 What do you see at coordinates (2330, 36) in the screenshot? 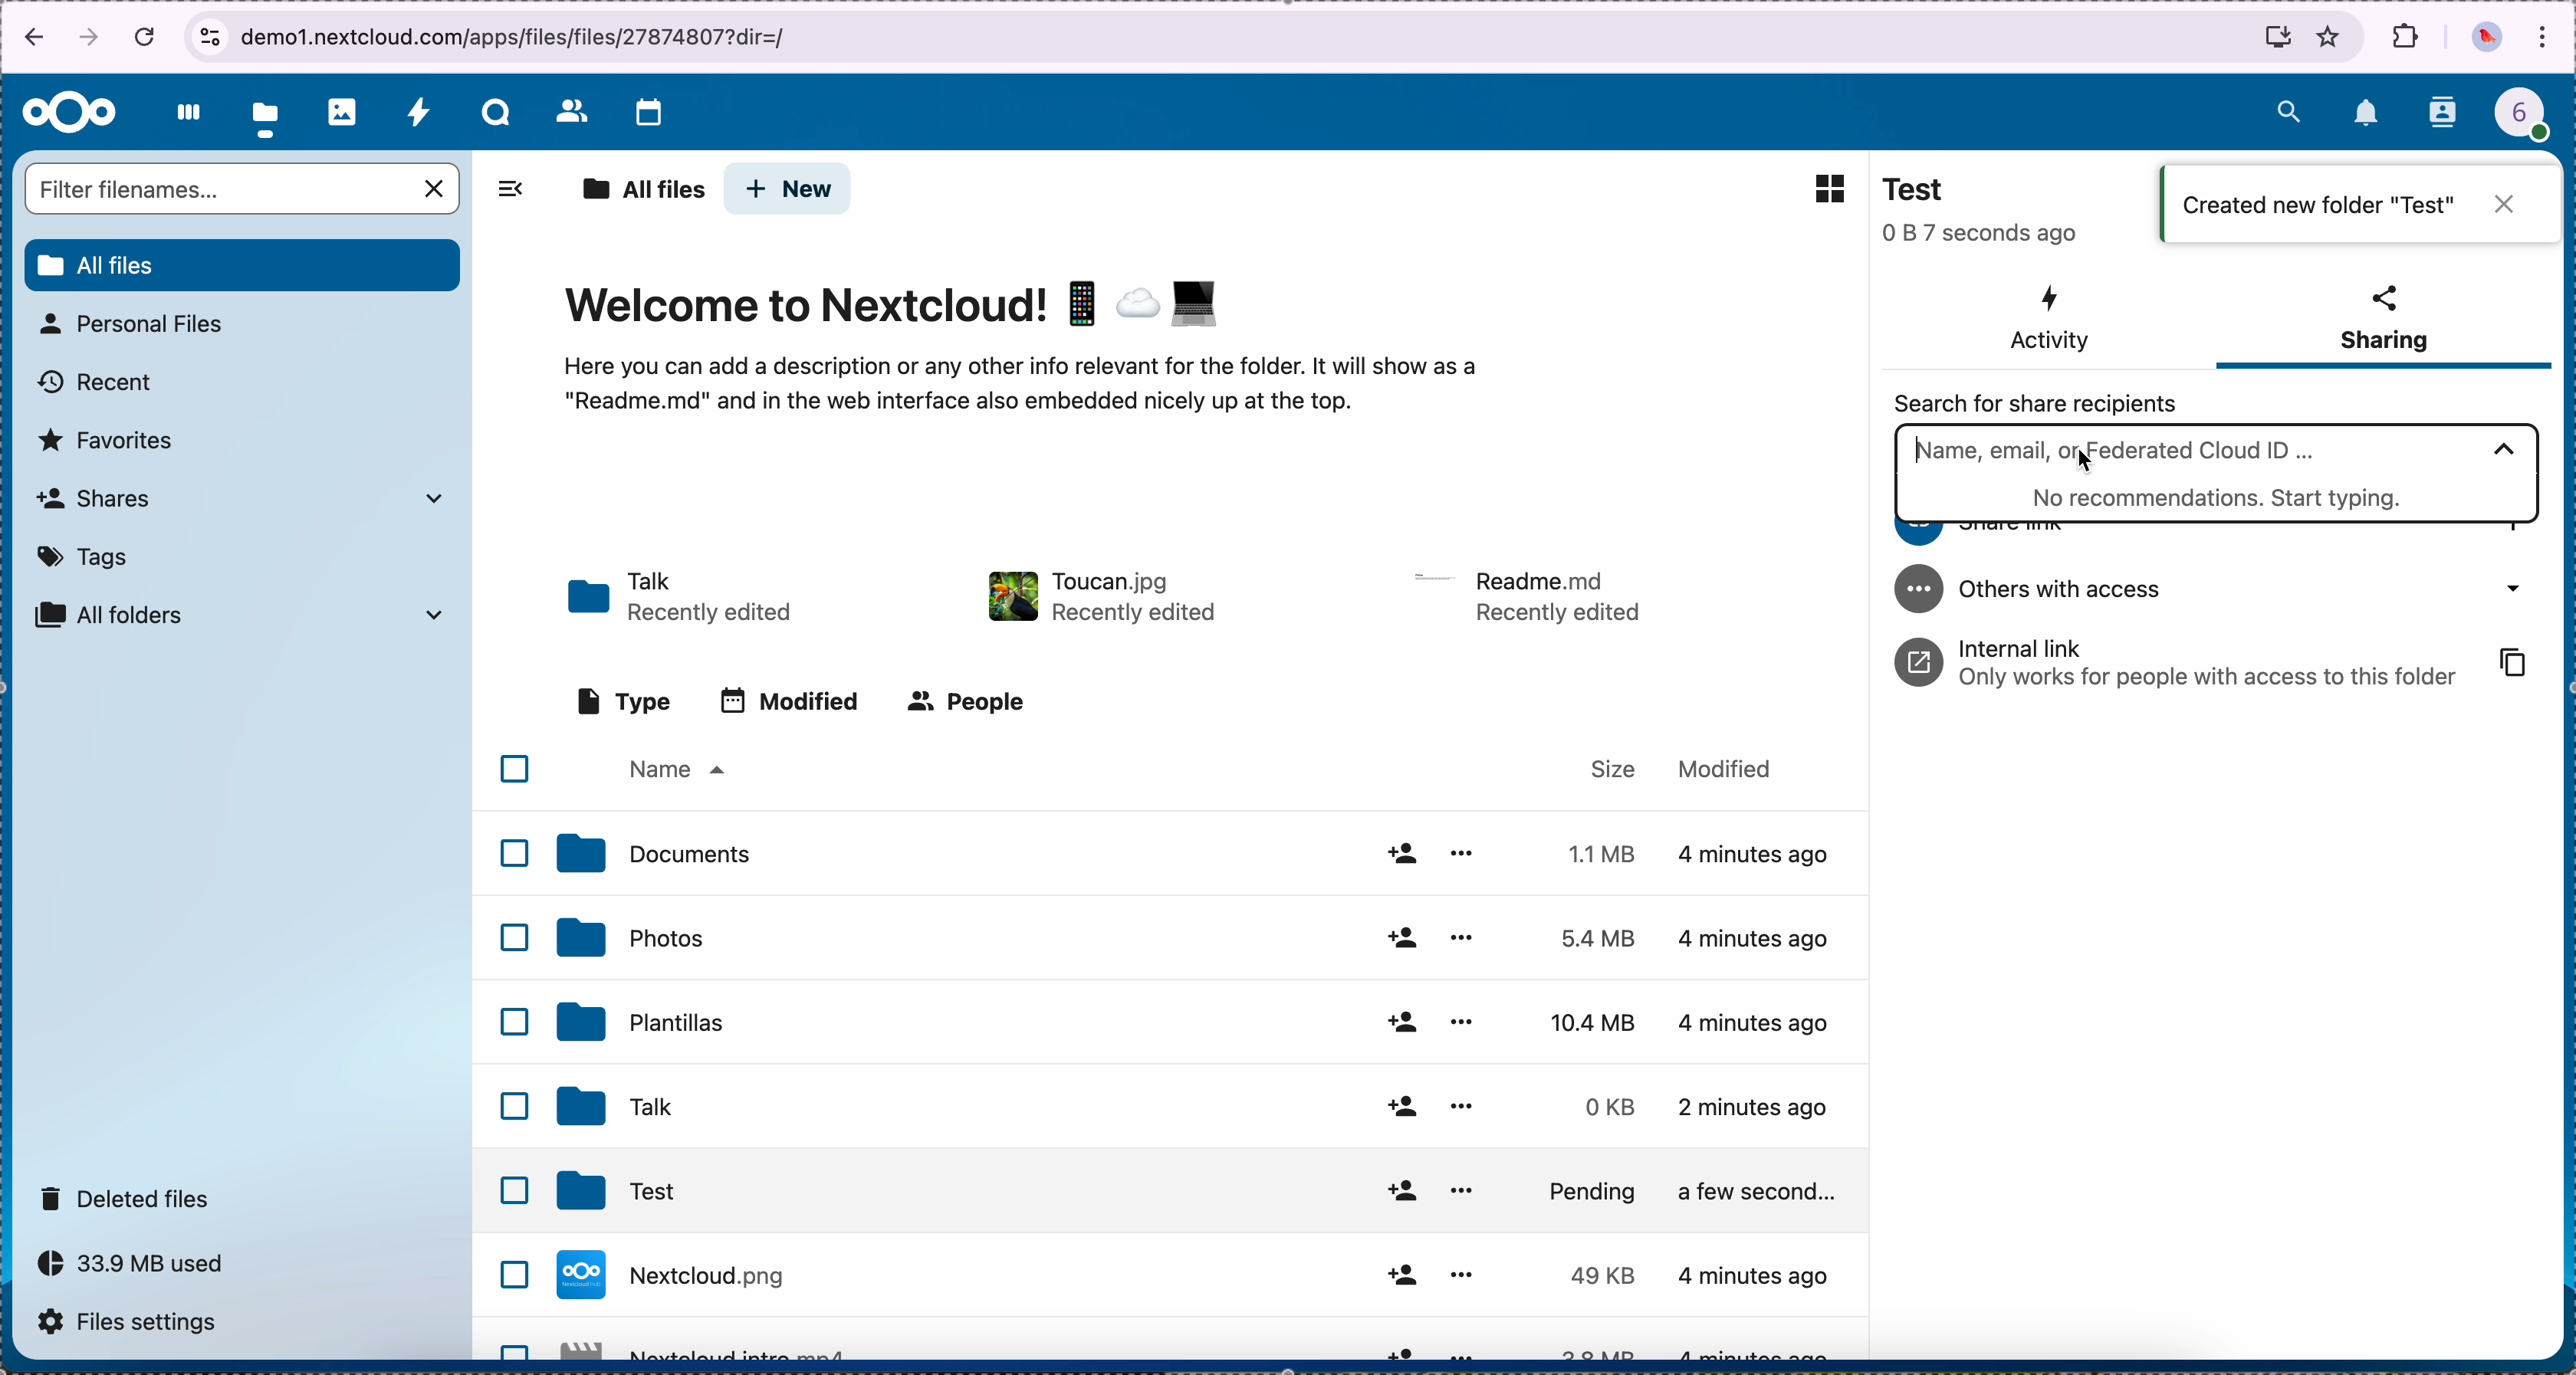
I see `favorites` at bounding box center [2330, 36].